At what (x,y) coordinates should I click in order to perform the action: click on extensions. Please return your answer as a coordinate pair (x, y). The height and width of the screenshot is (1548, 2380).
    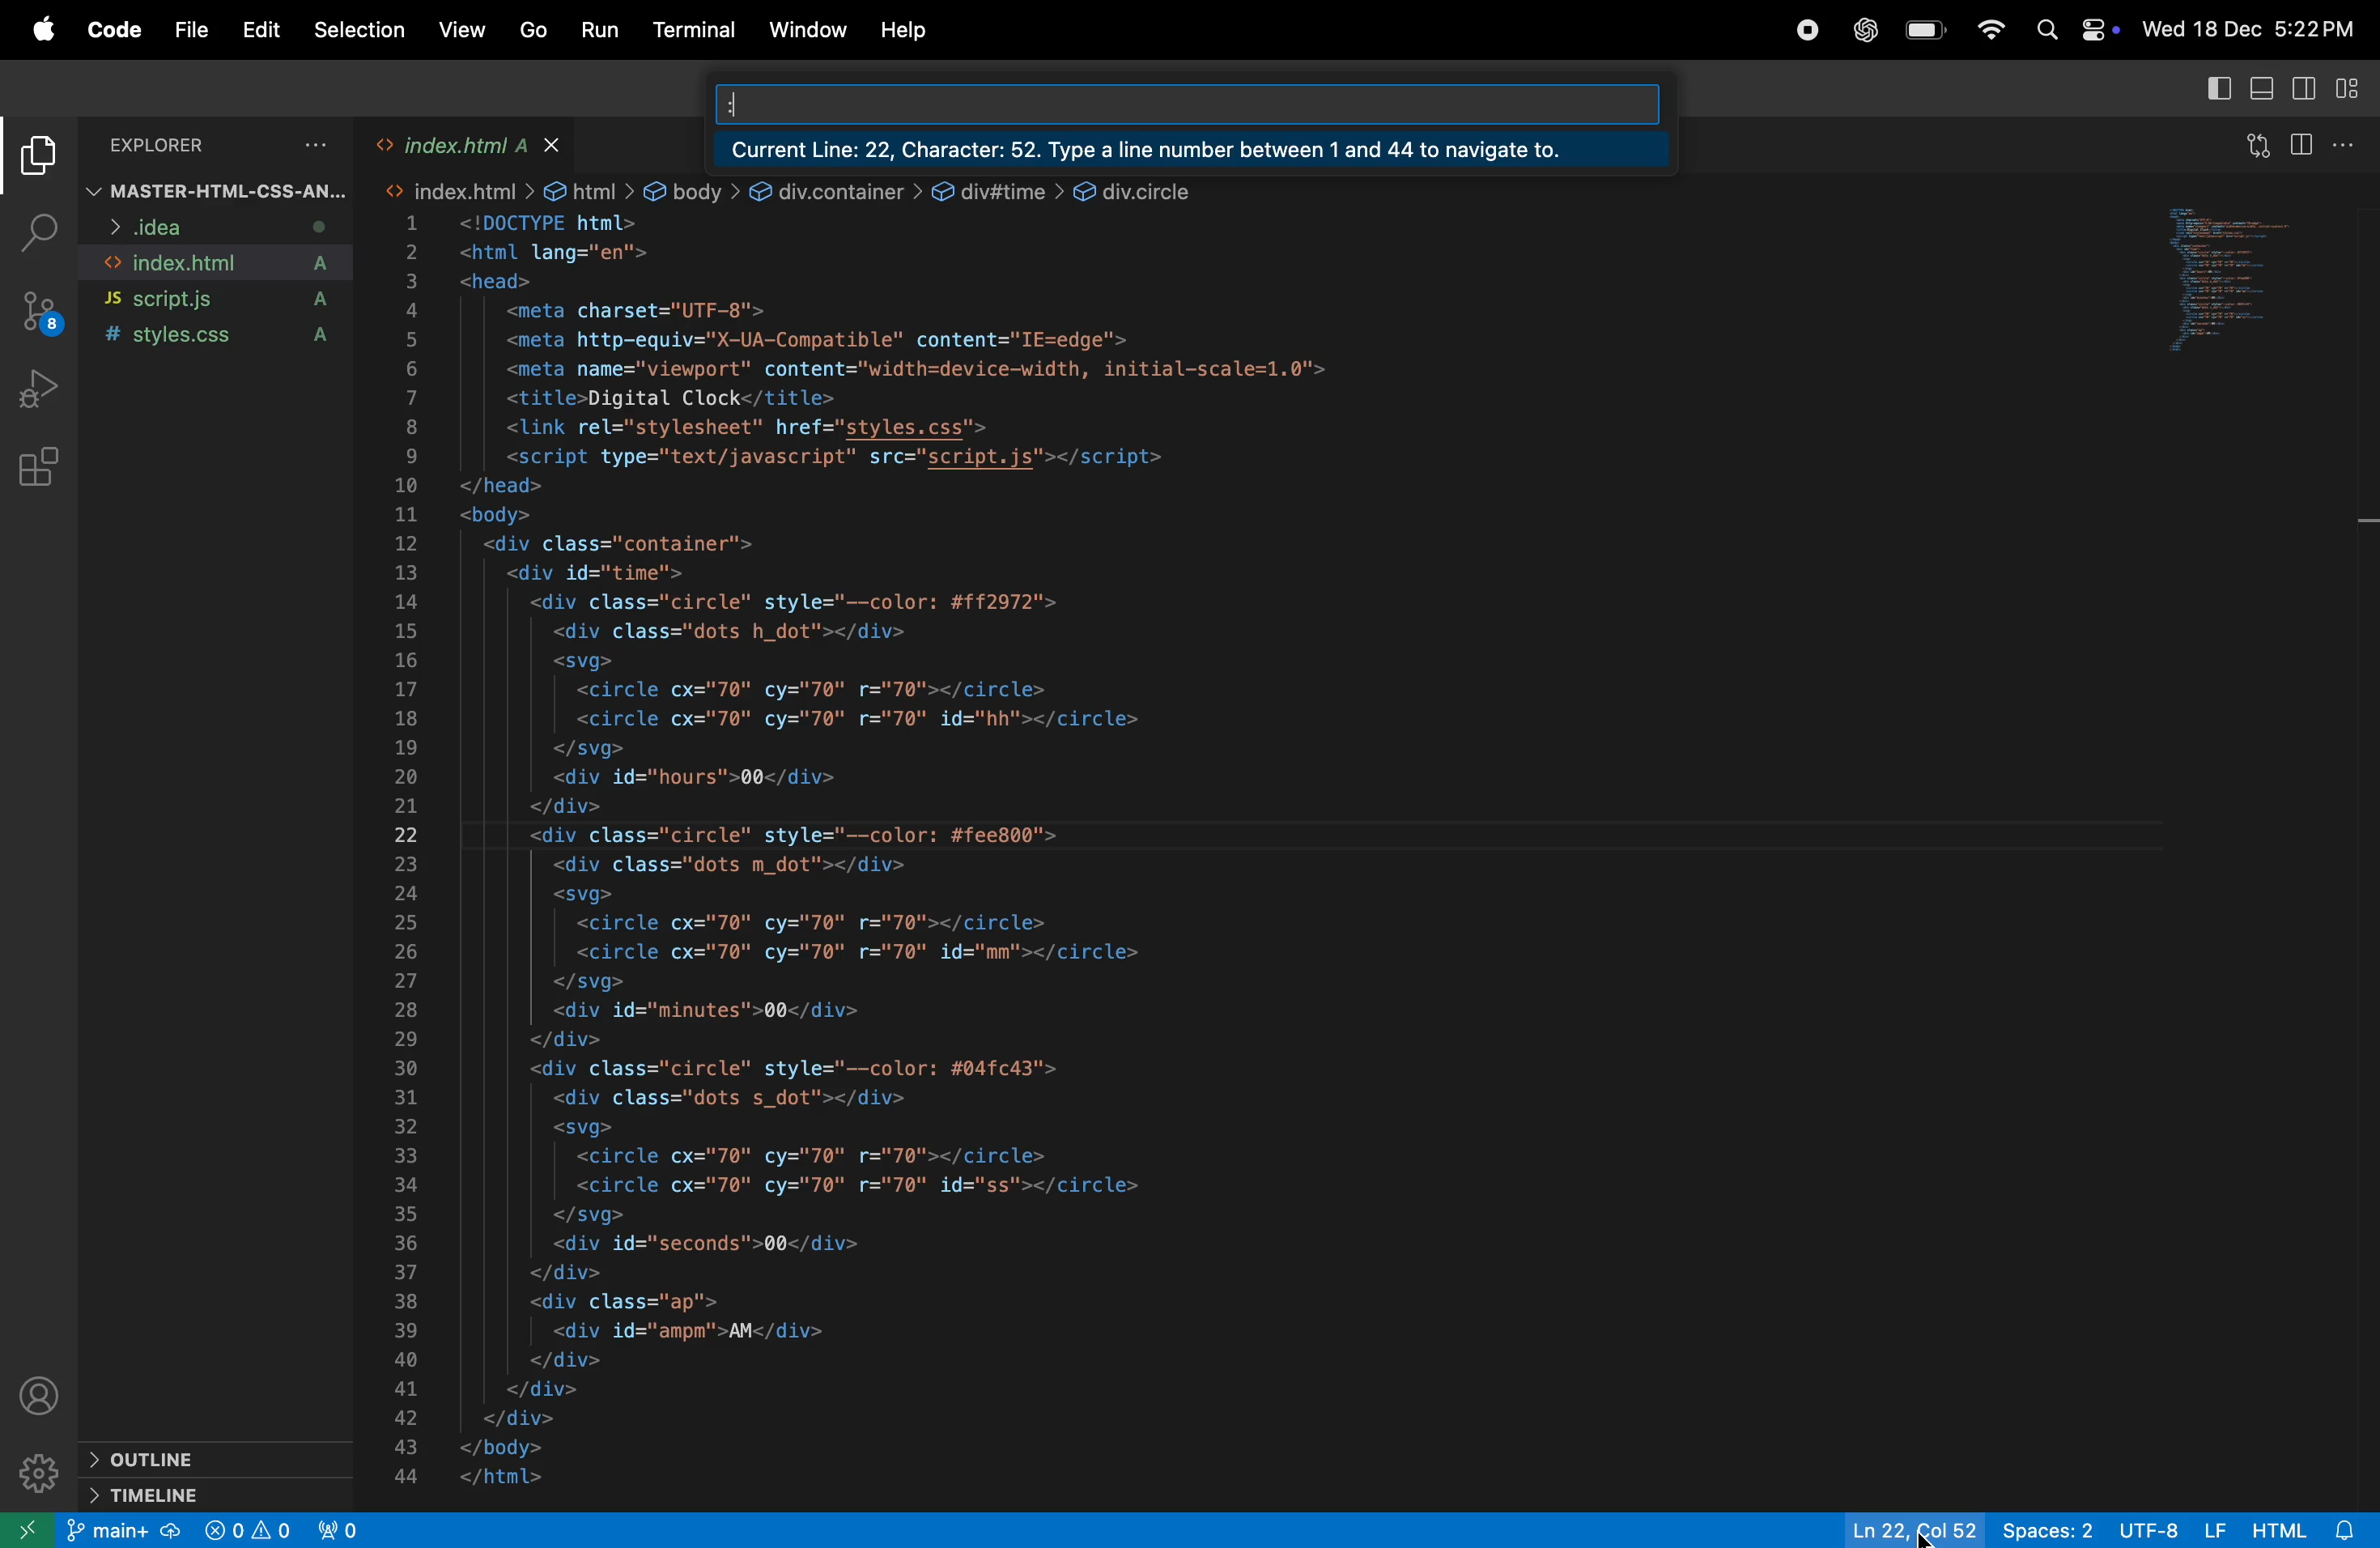
    Looking at the image, I should click on (39, 468).